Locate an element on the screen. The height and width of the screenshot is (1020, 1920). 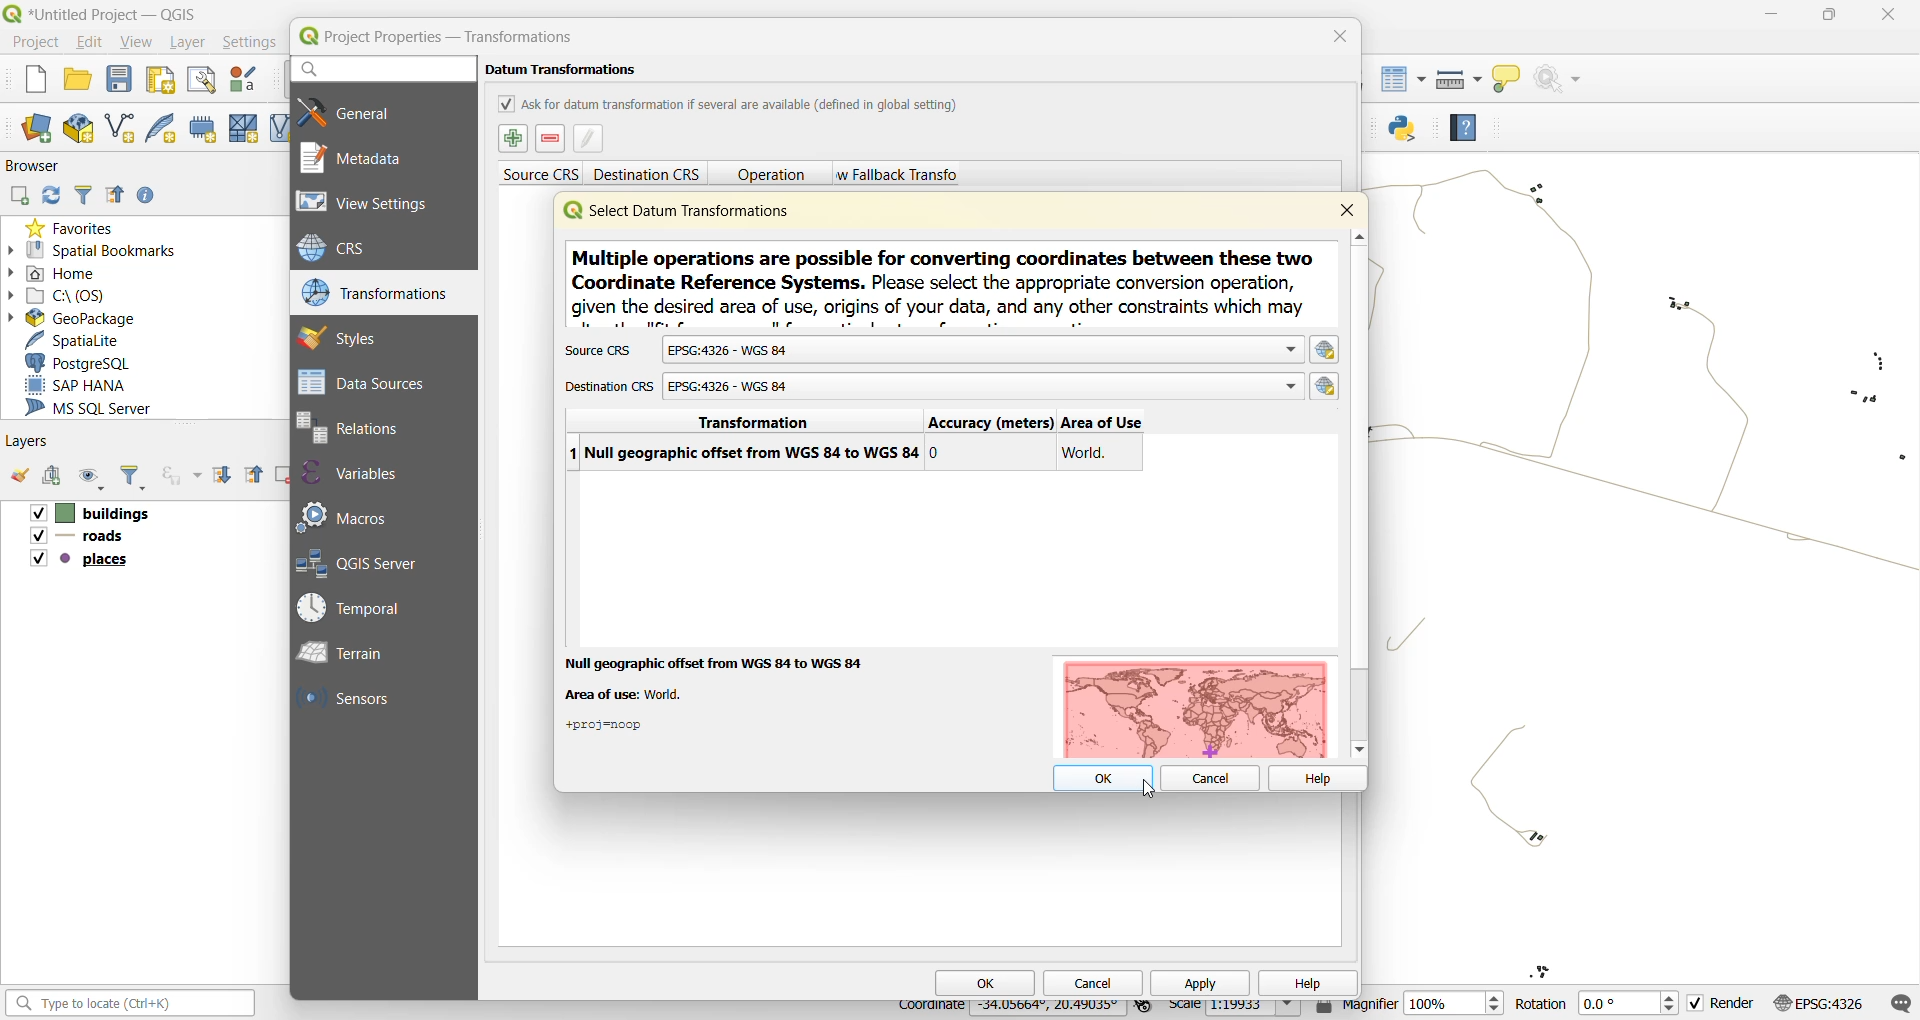
no action is located at coordinates (1564, 79).